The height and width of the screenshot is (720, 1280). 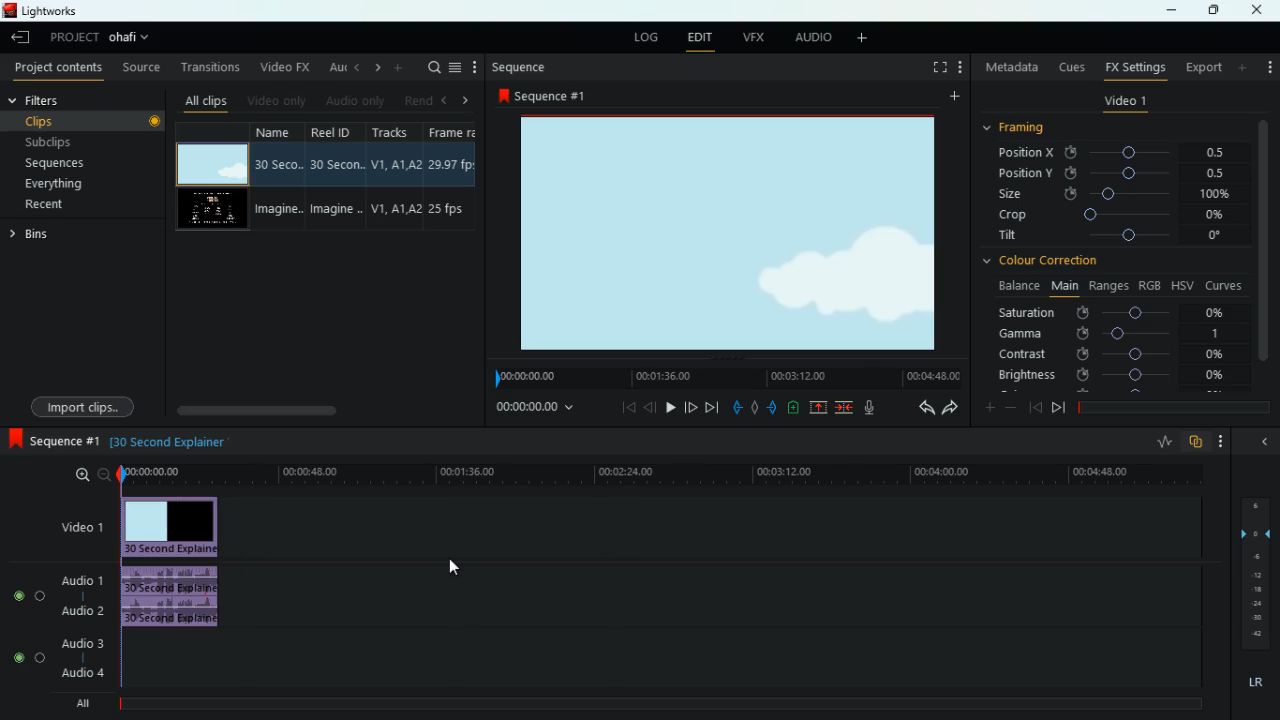 I want to click on screen, so click(x=730, y=235).